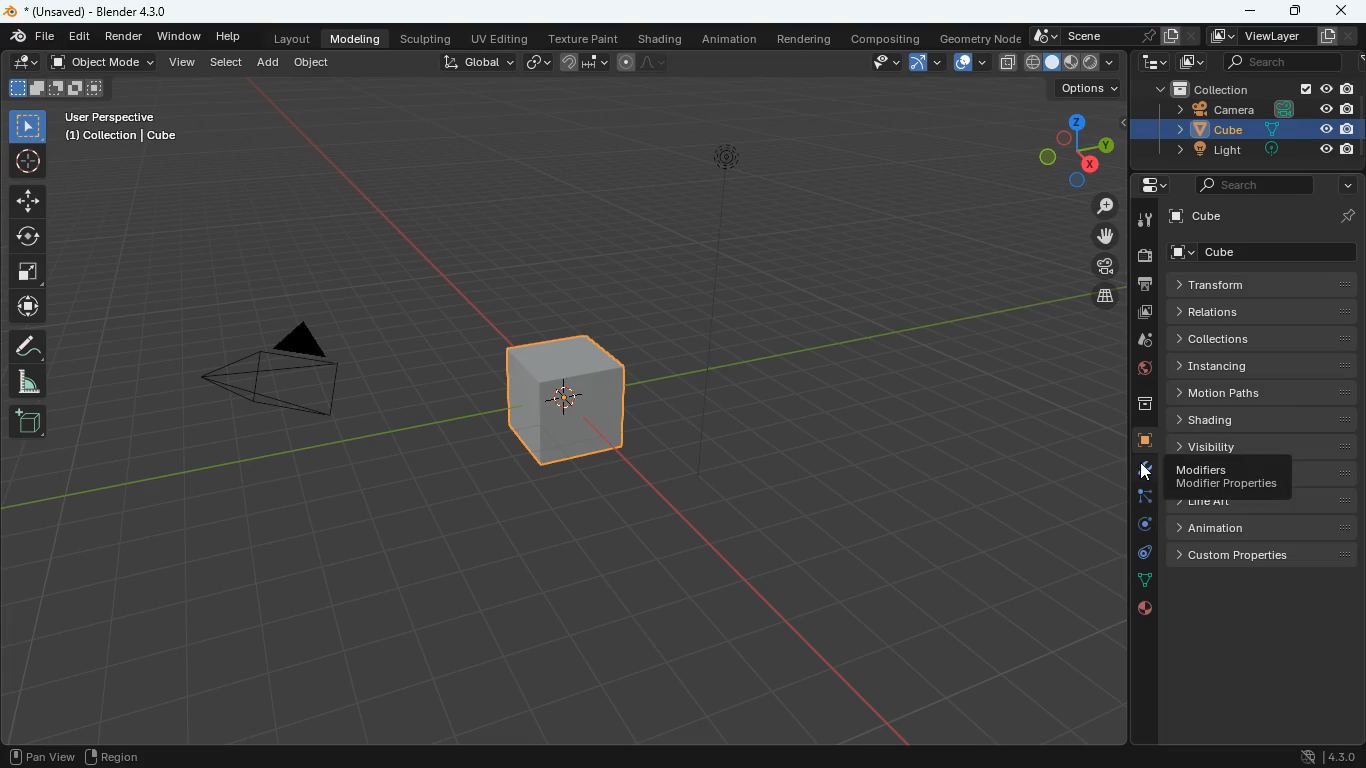  What do you see at coordinates (1297, 12) in the screenshot?
I see `maximize` at bounding box center [1297, 12].